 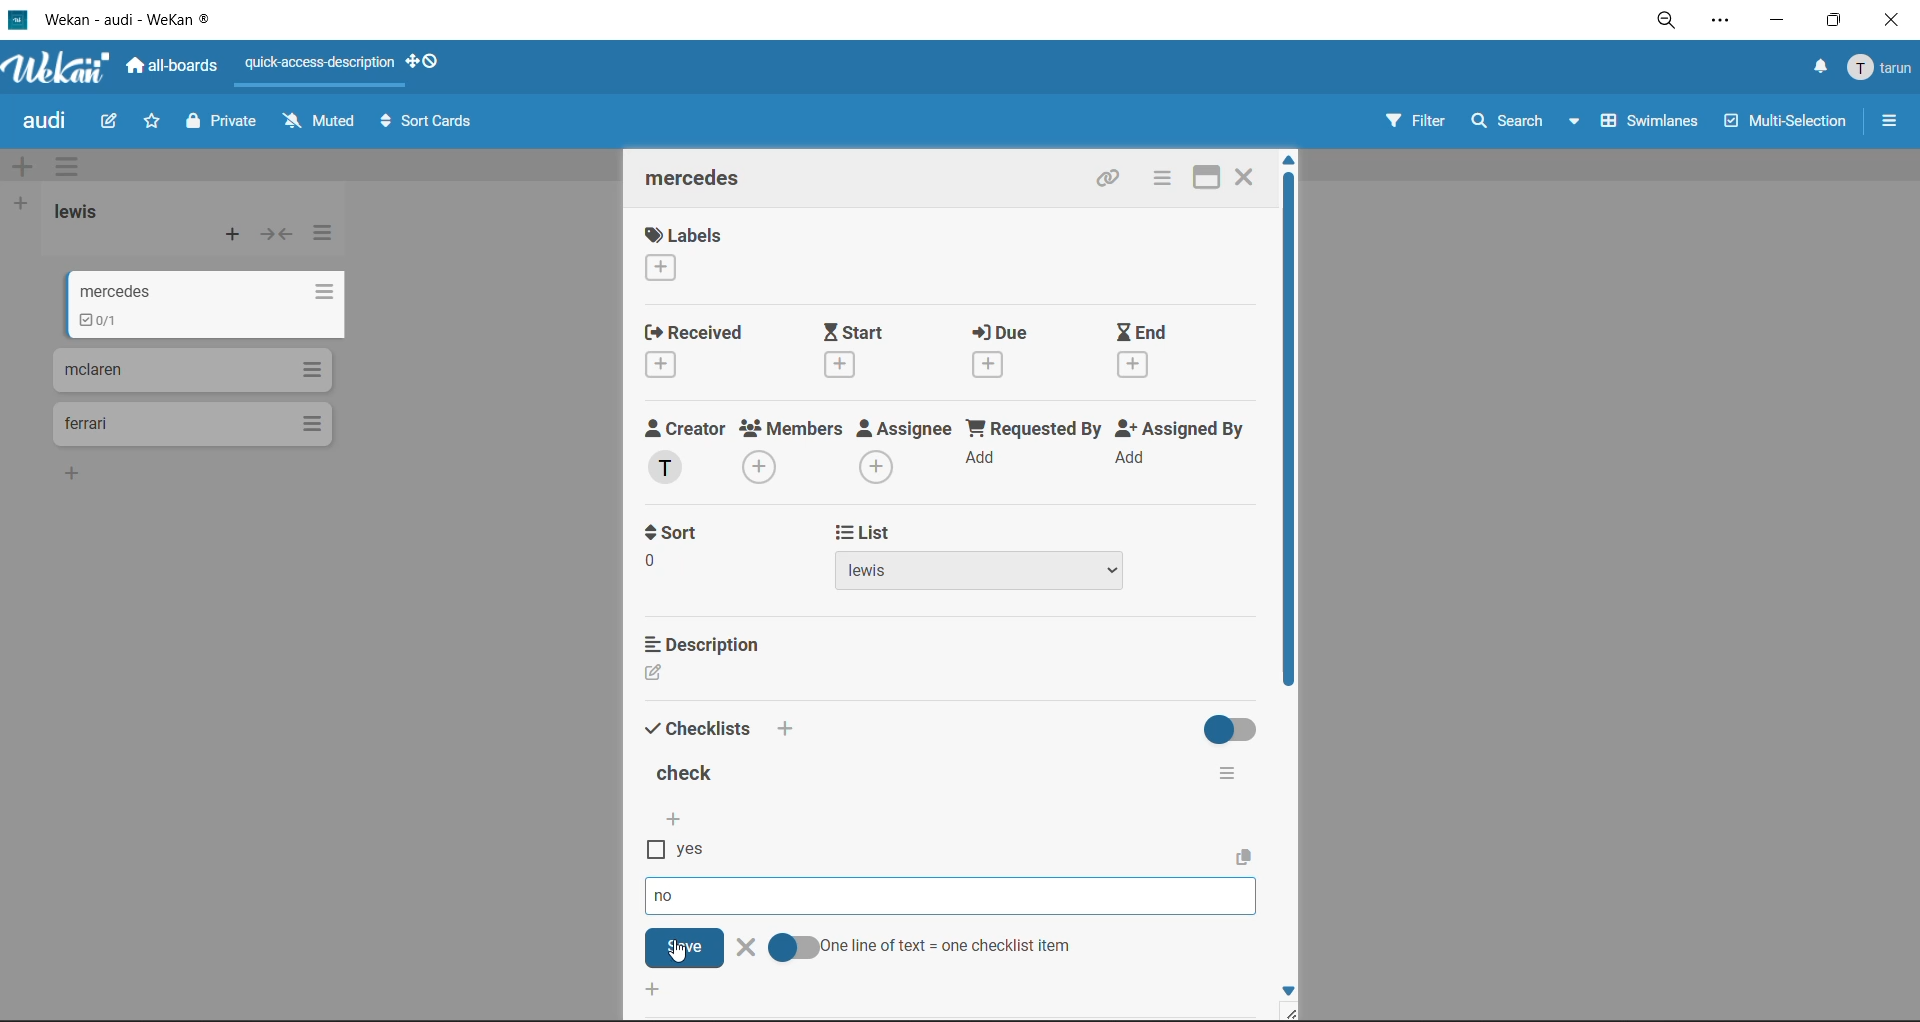 What do you see at coordinates (1890, 121) in the screenshot?
I see `sidebar` at bounding box center [1890, 121].